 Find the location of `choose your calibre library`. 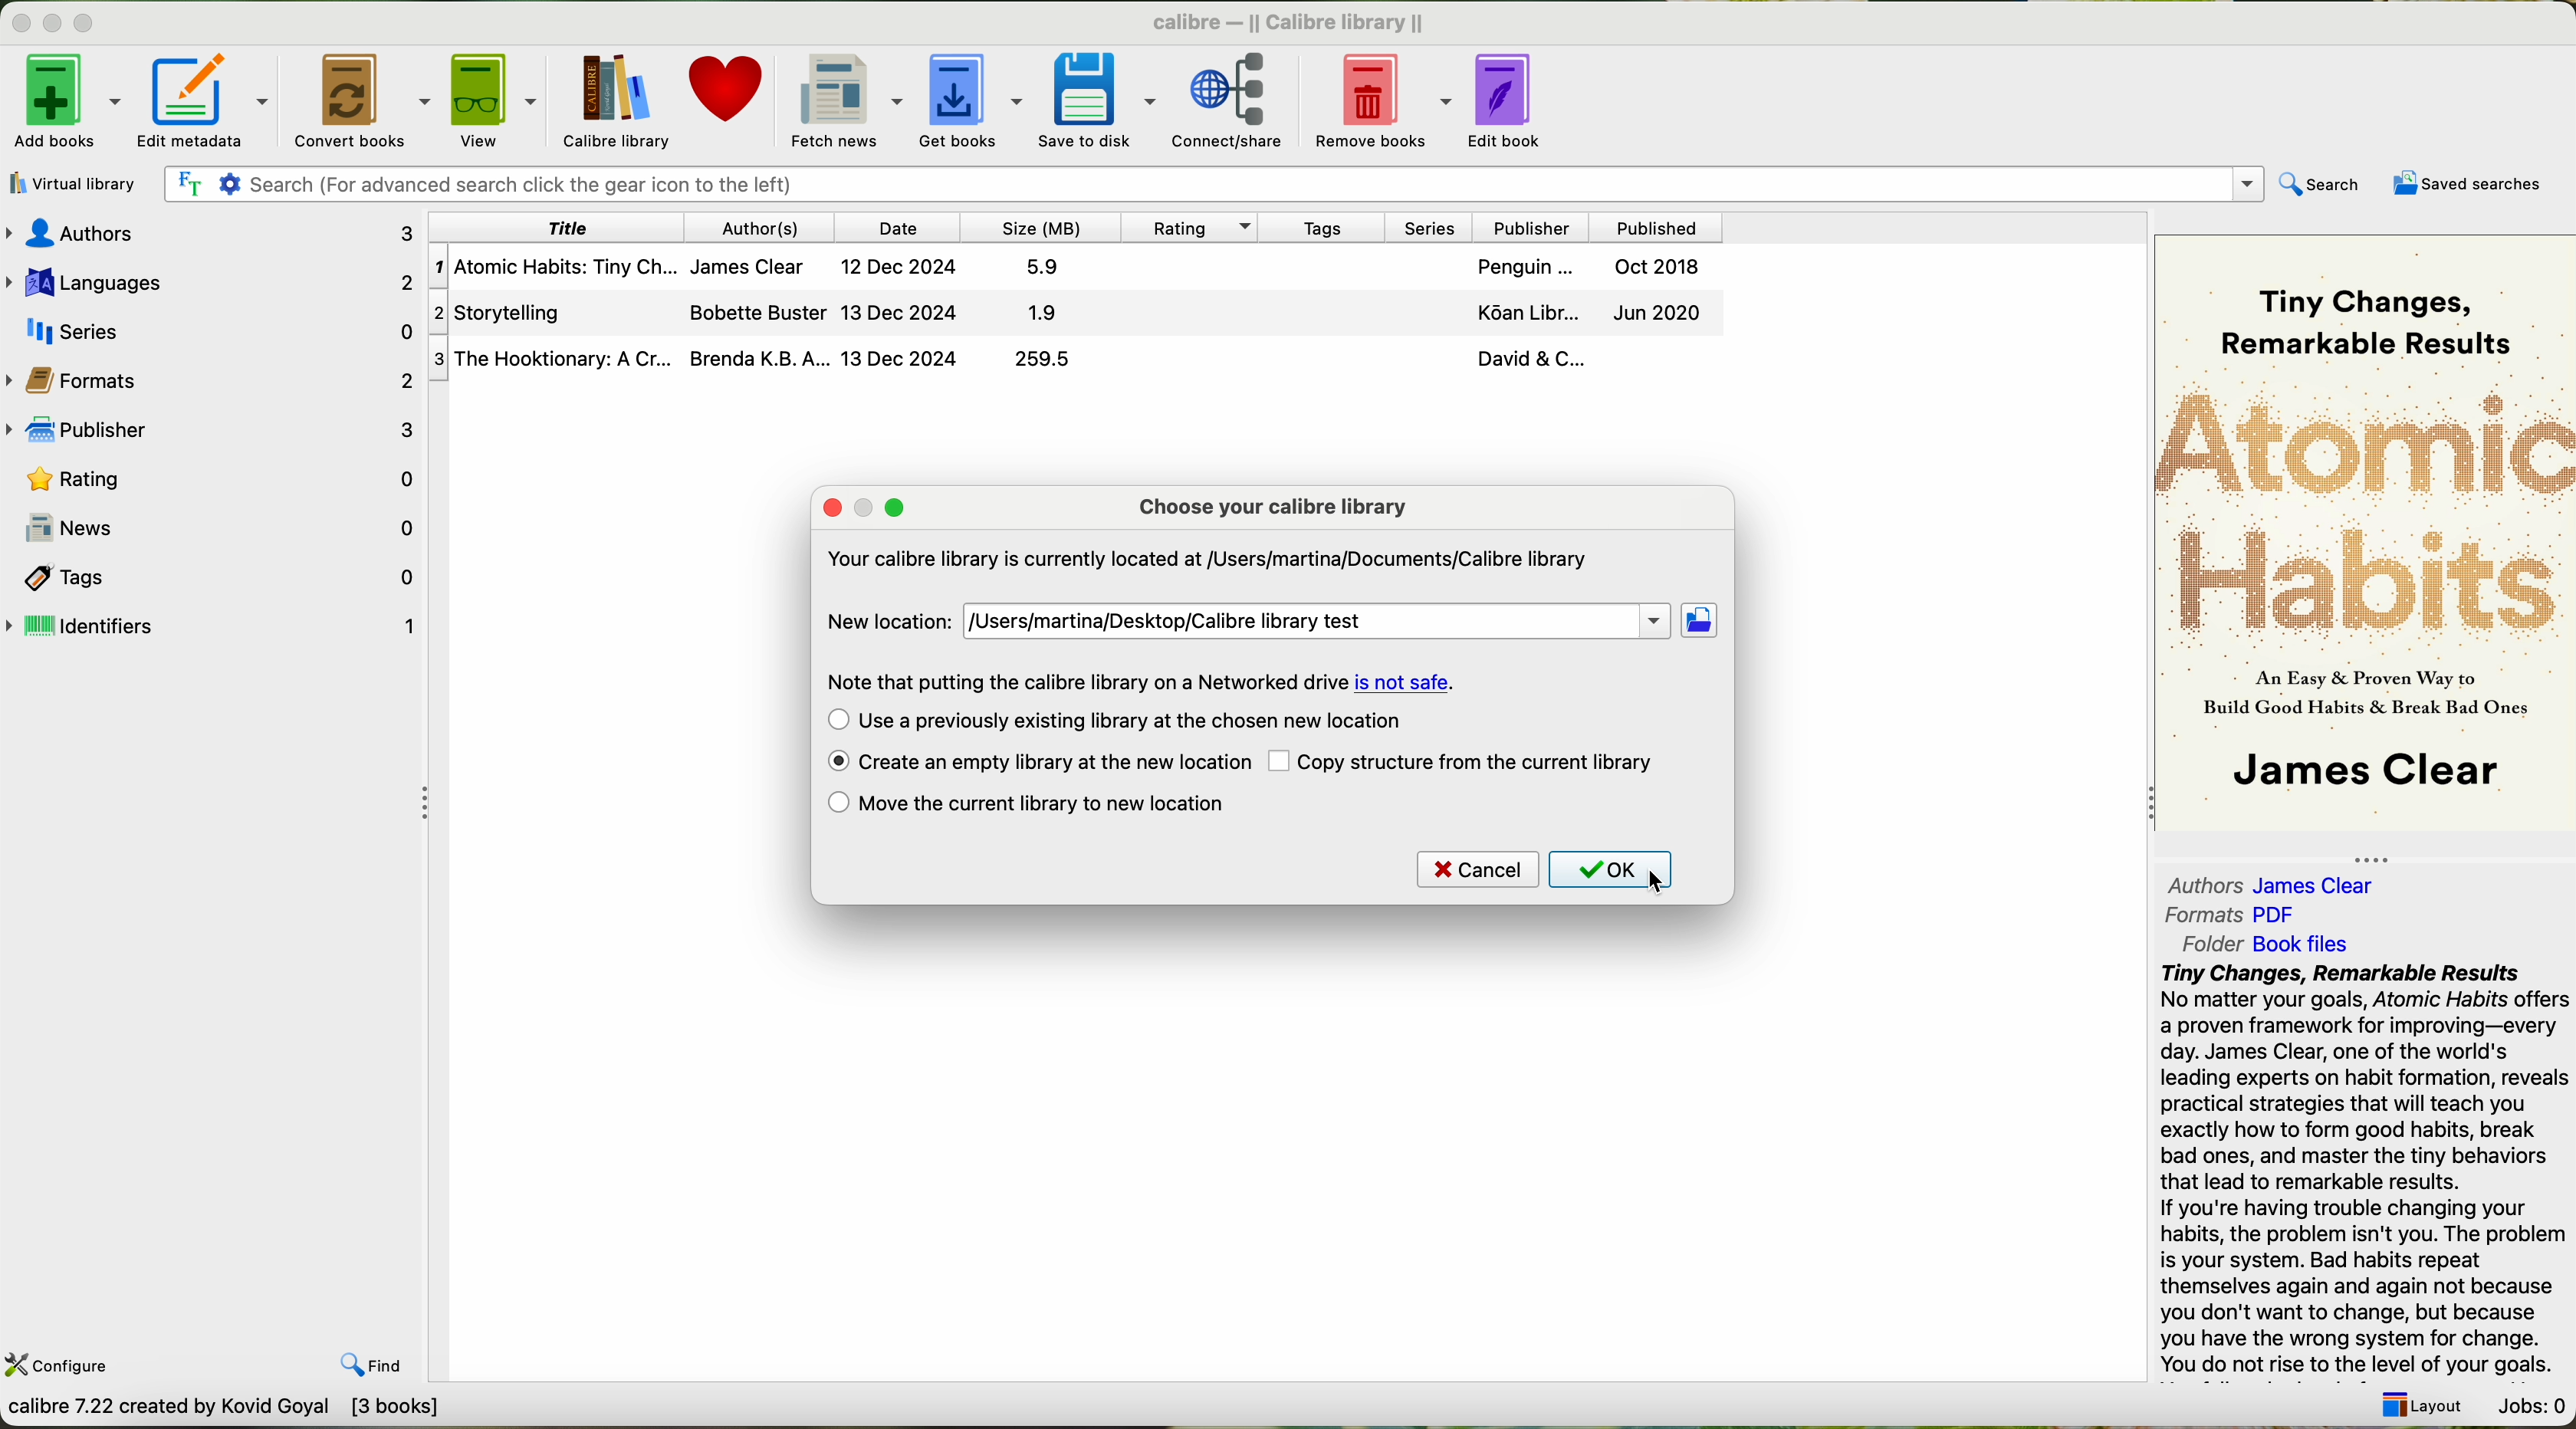

choose your calibre library is located at coordinates (1273, 507).